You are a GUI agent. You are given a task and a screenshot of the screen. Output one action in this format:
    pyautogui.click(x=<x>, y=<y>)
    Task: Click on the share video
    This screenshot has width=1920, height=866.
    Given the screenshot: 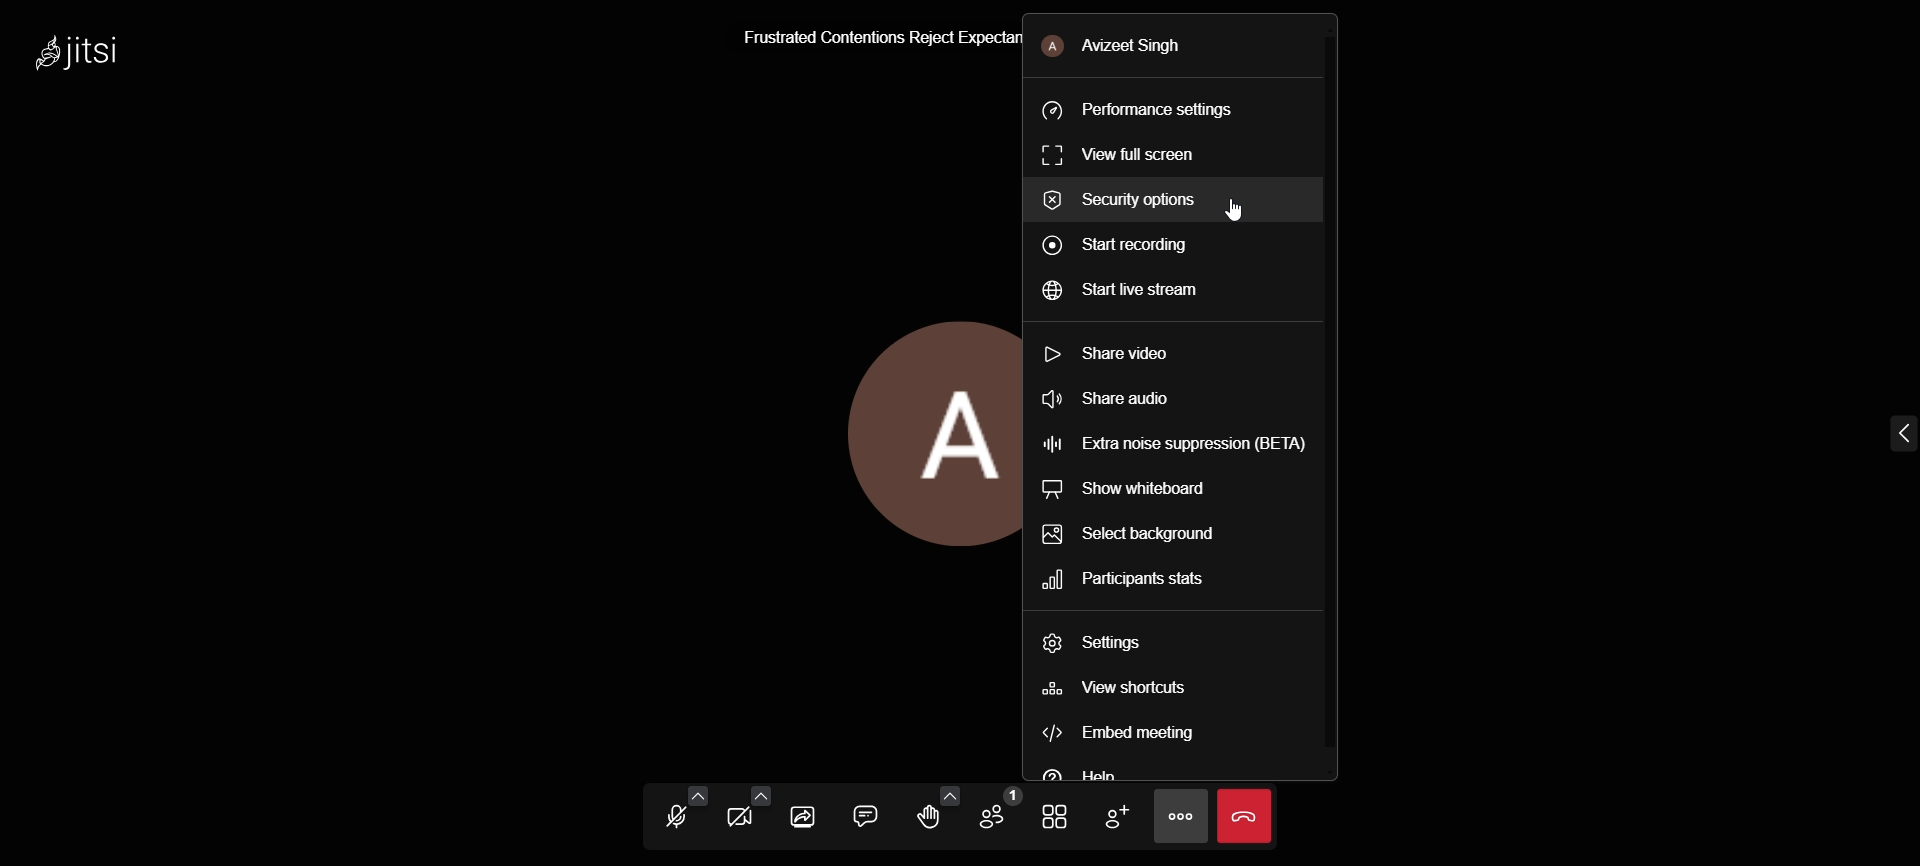 What is the action you would take?
    pyautogui.click(x=1128, y=349)
    